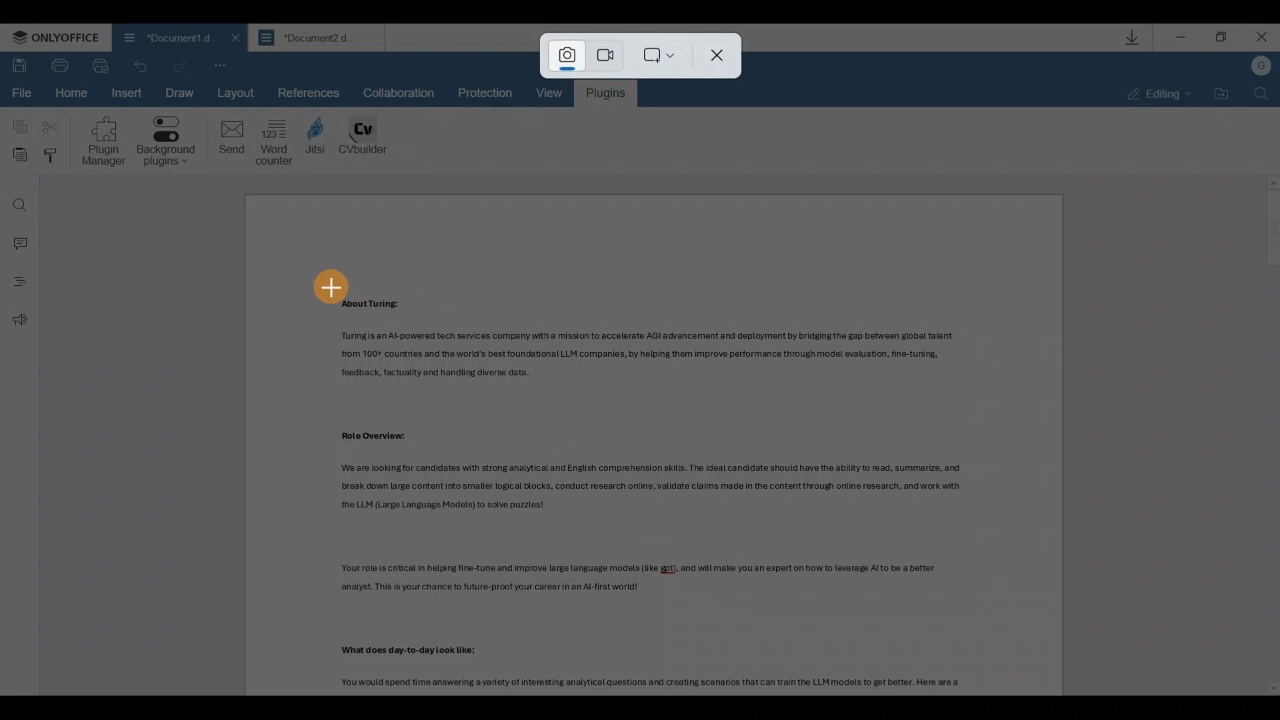 The width and height of the screenshot is (1280, 720). Describe the element at coordinates (18, 323) in the screenshot. I see `Feedback & support` at that location.